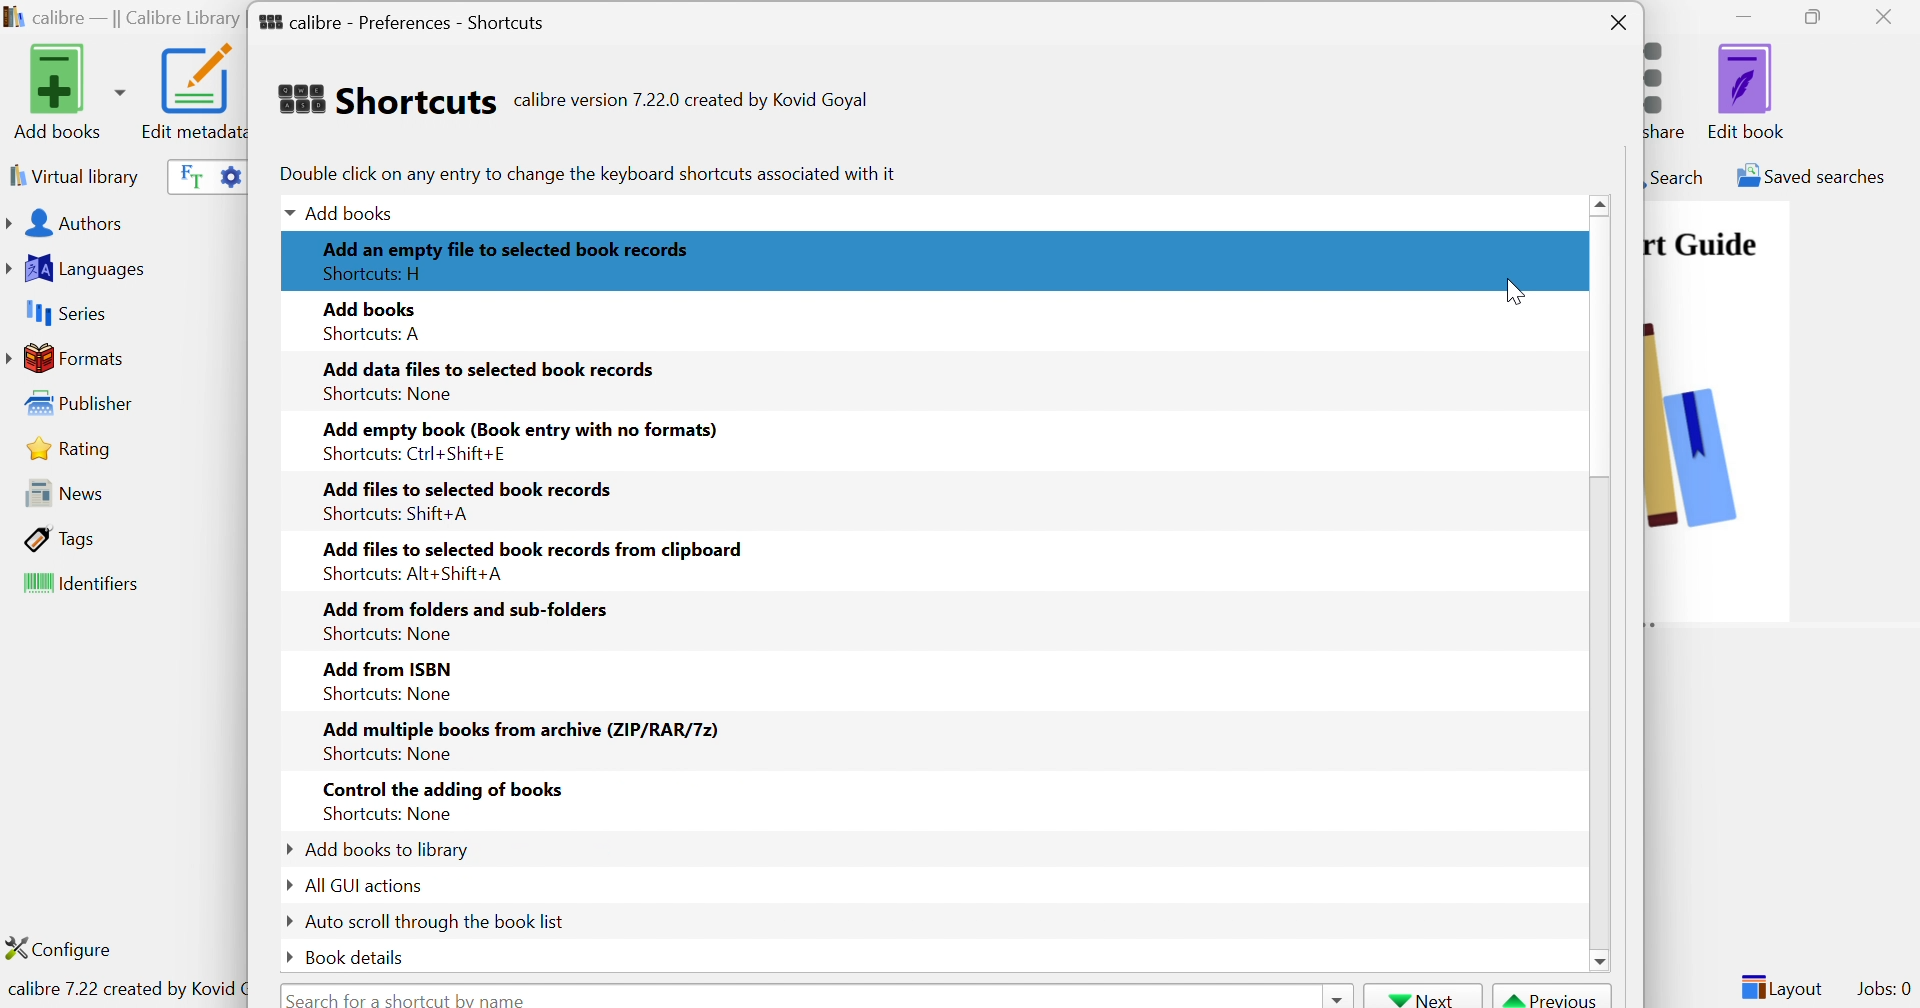 The height and width of the screenshot is (1008, 1920). Describe the element at coordinates (1885, 990) in the screenshot. I see `Jobs: 0` at that location.